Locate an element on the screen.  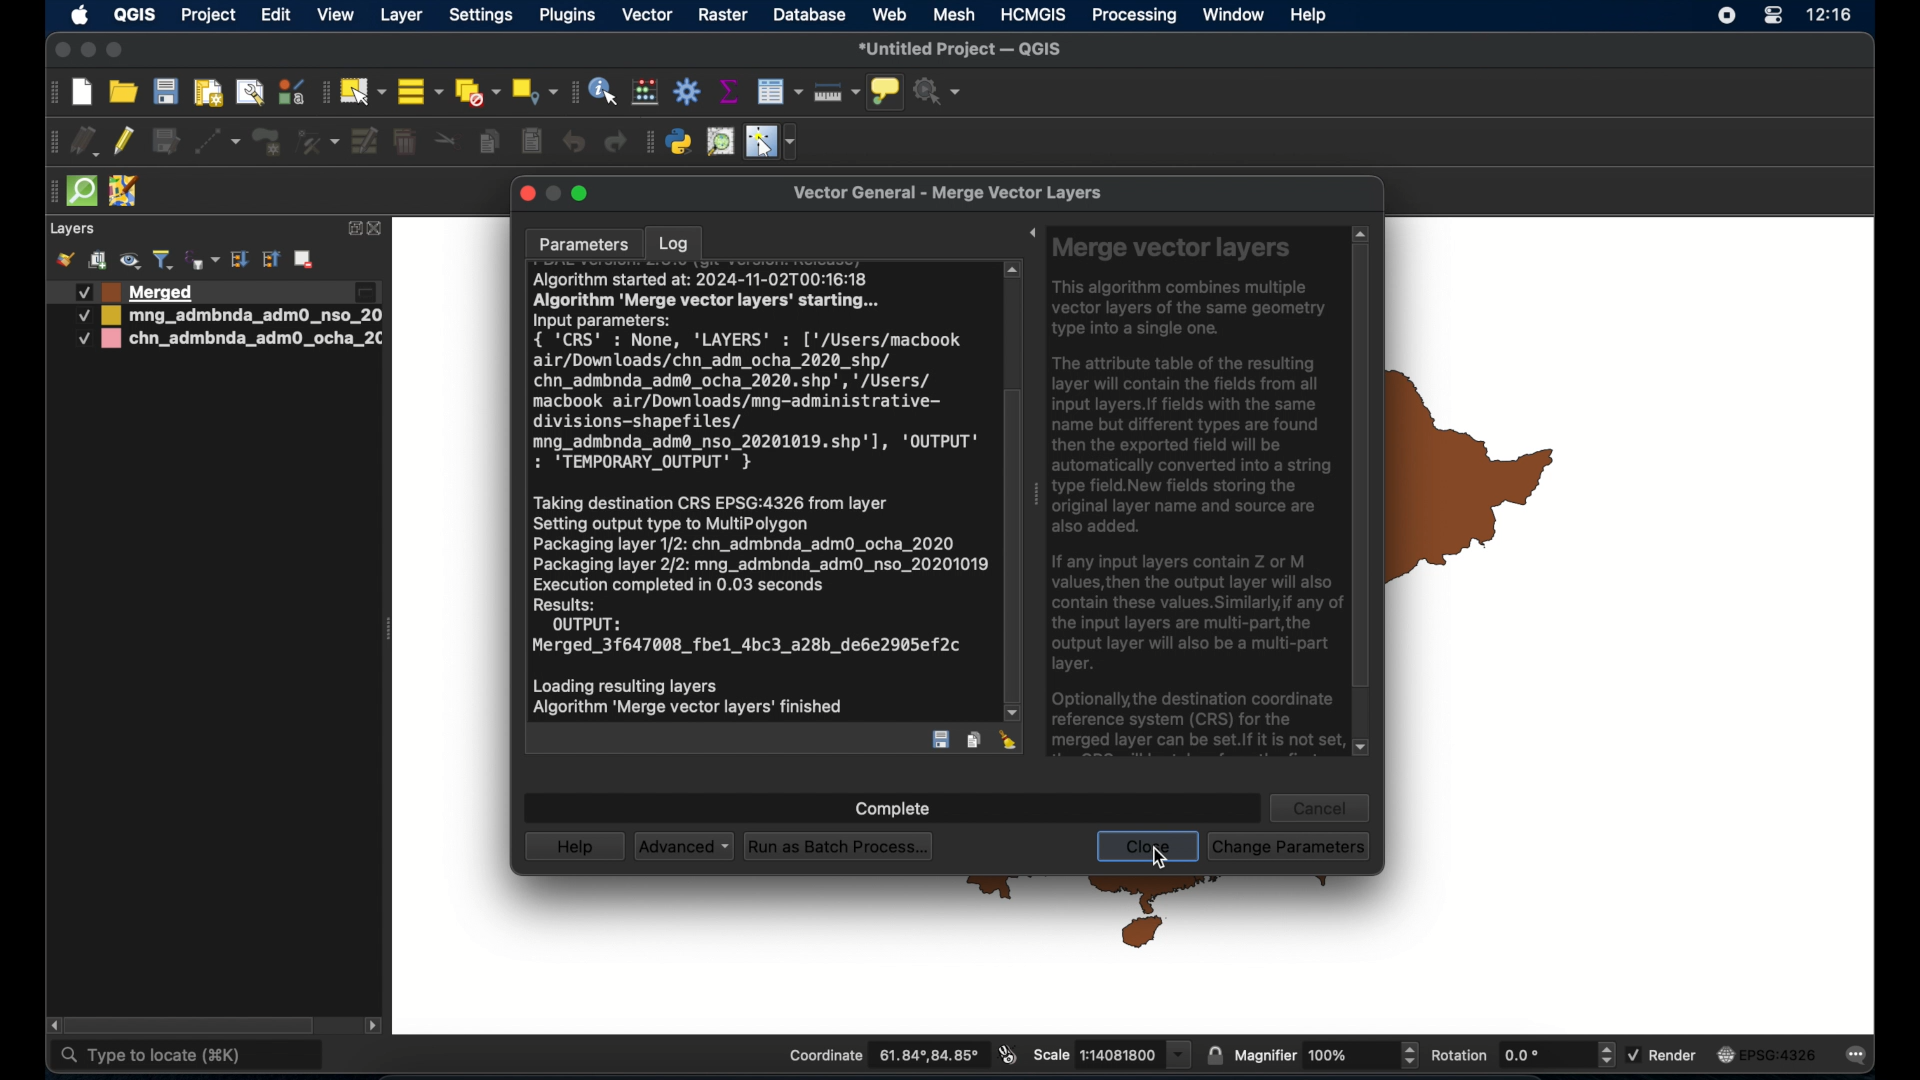
toolbox is located at coordinates (689, 92).